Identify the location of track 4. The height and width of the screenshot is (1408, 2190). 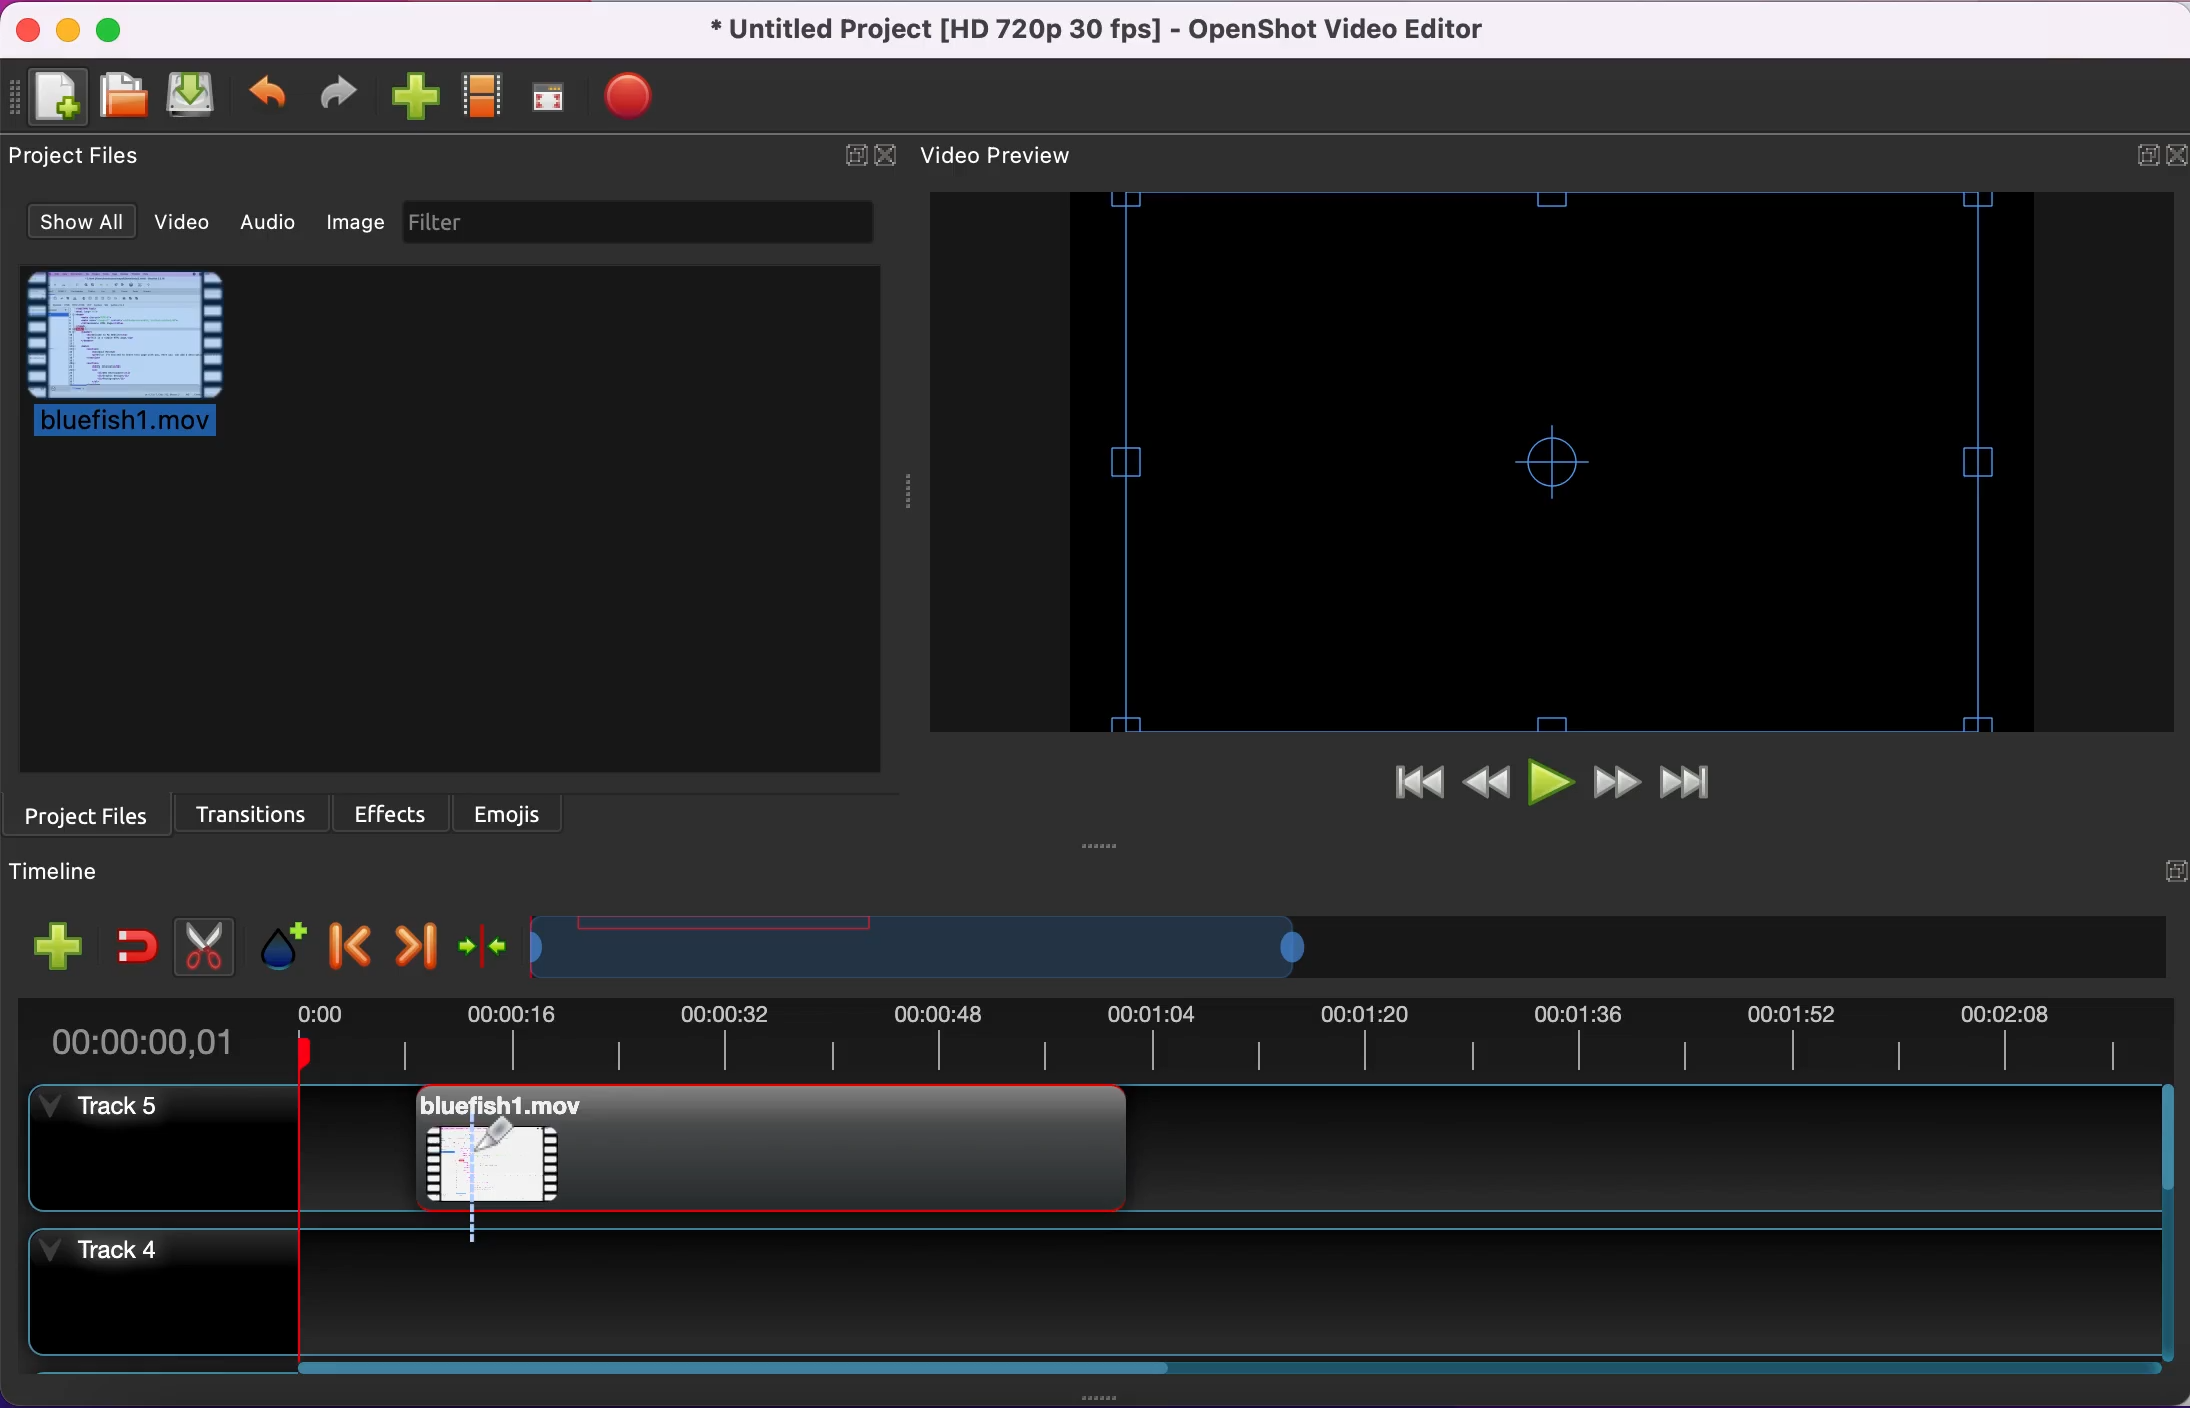
(170, 1303).